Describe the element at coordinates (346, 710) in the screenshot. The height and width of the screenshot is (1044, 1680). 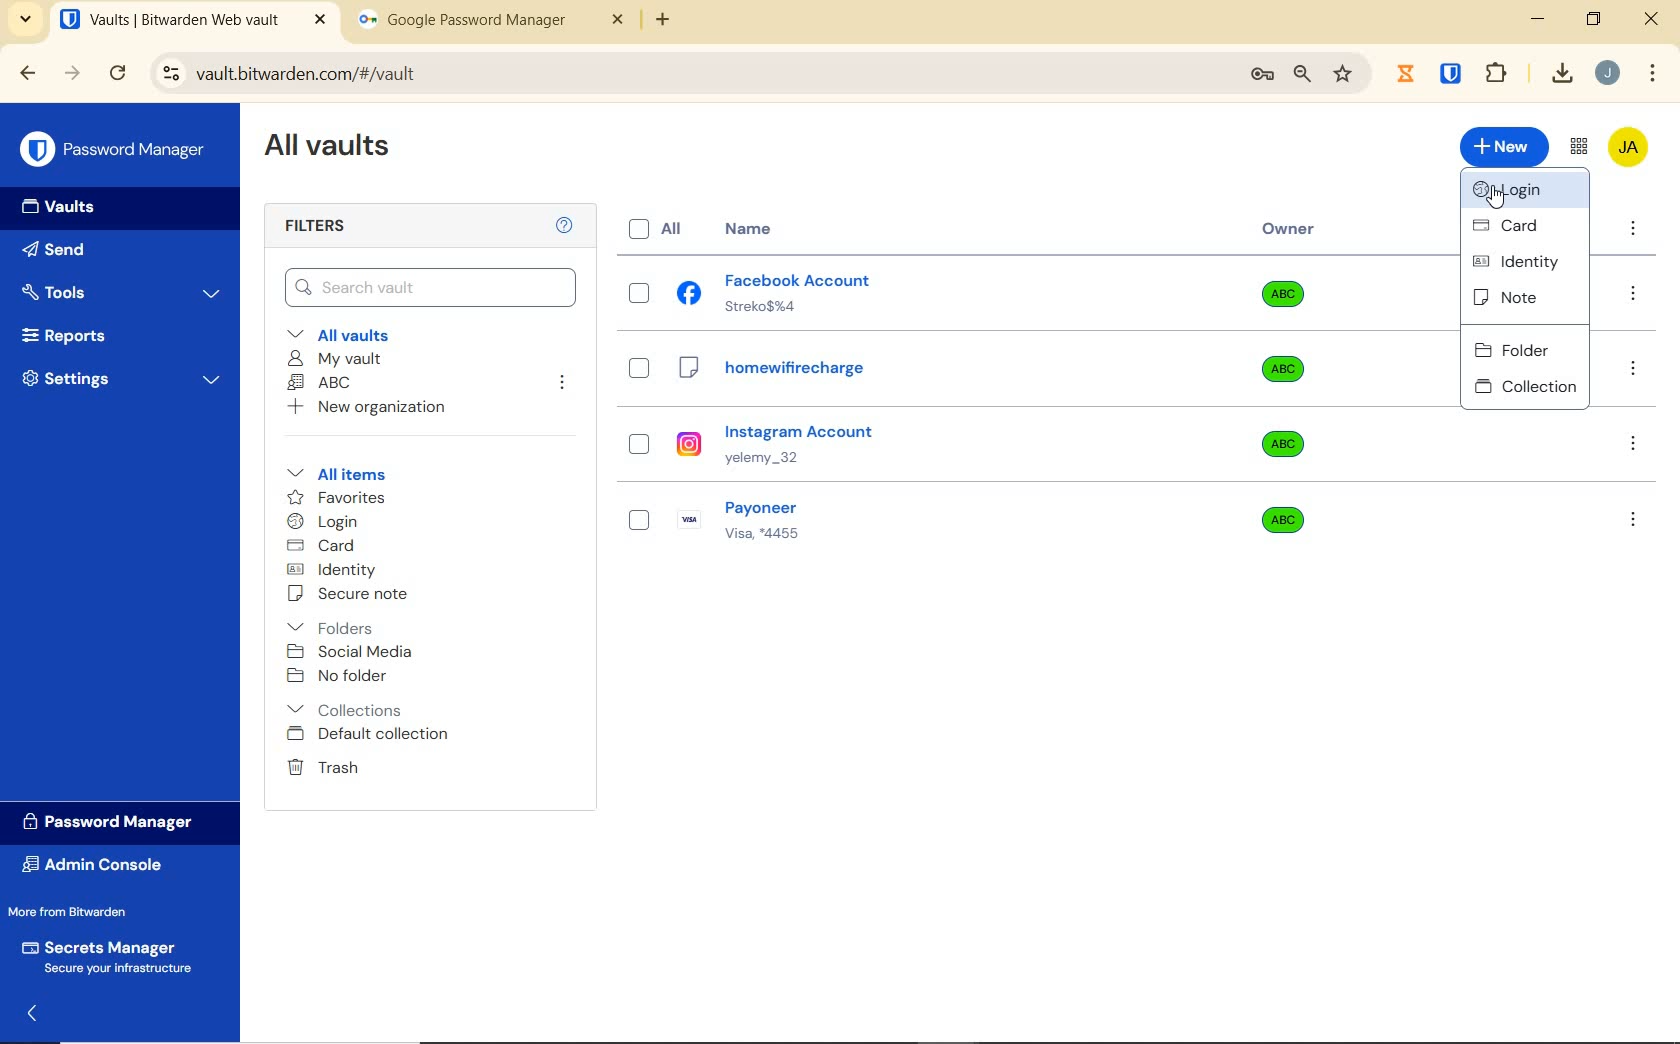
I see `collection` at that location.